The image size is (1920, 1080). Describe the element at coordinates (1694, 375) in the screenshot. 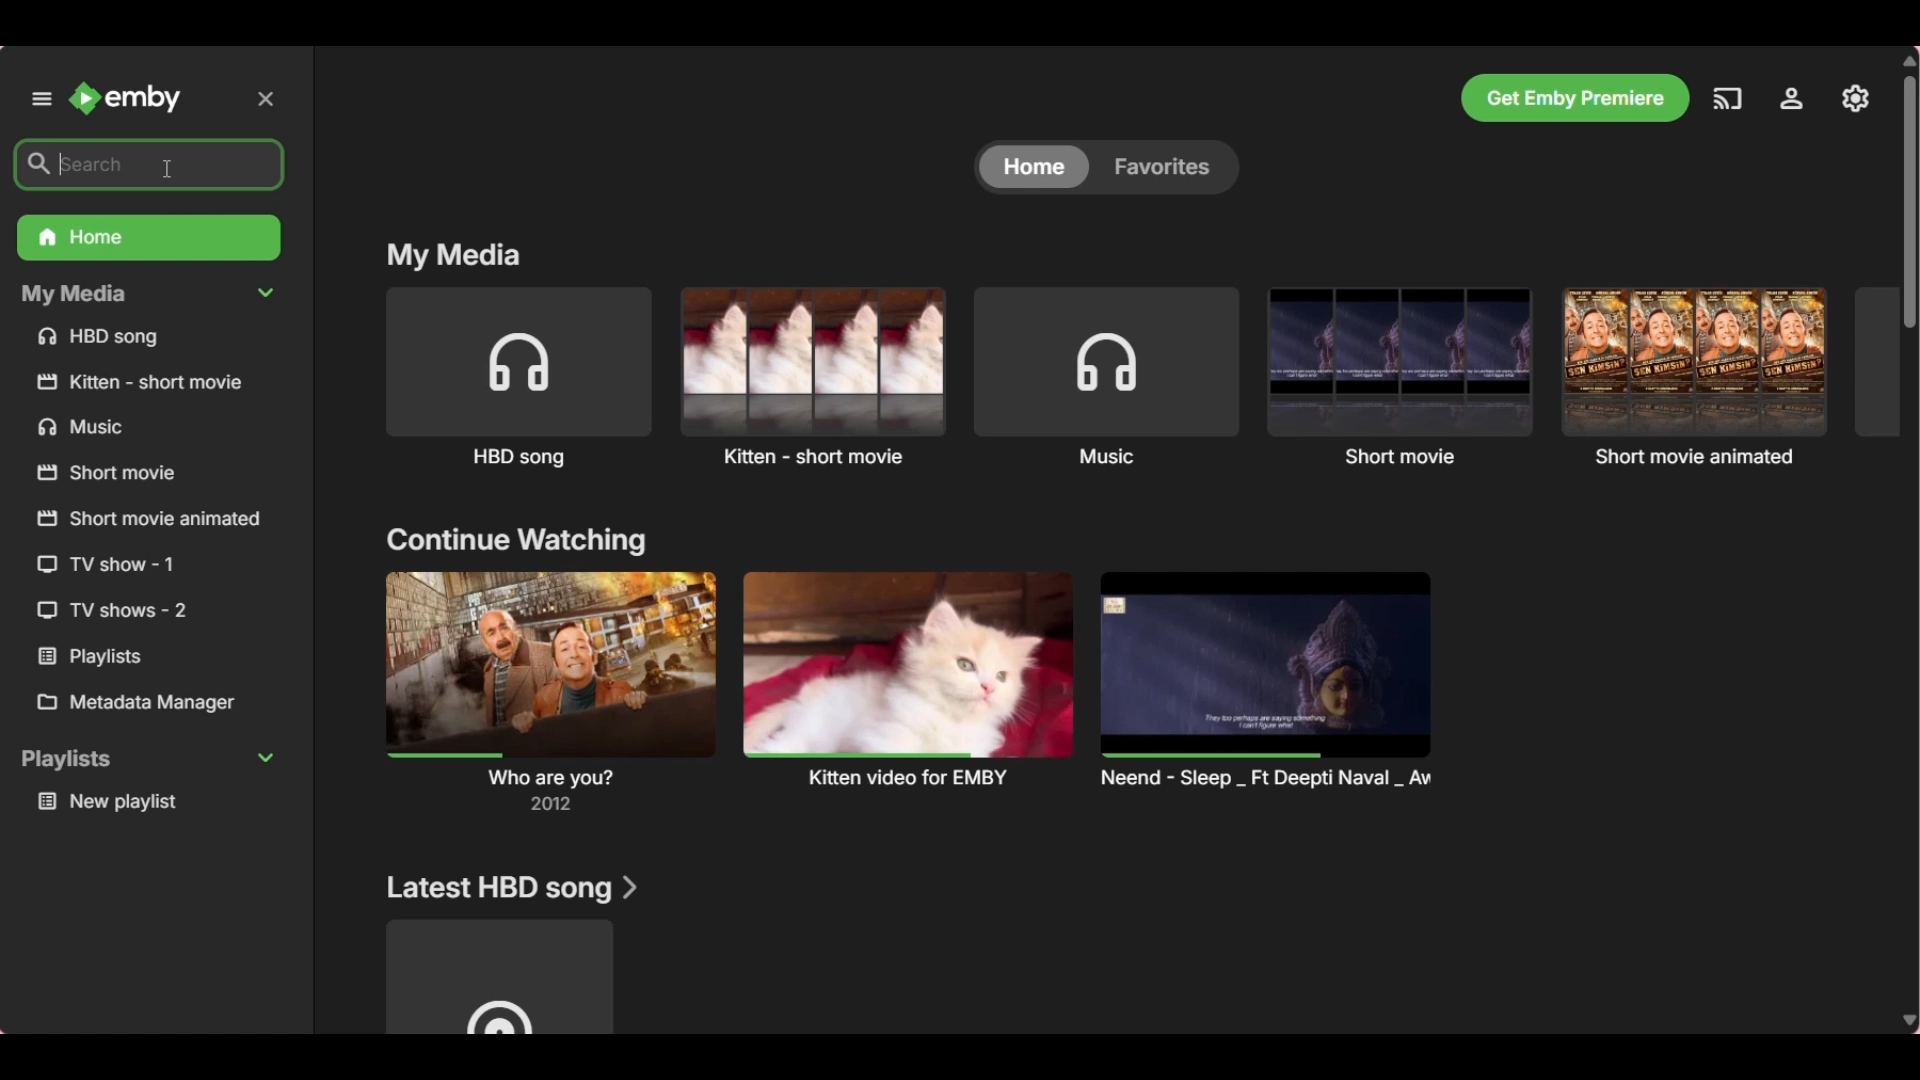

I see `Short movie animated` at that location.